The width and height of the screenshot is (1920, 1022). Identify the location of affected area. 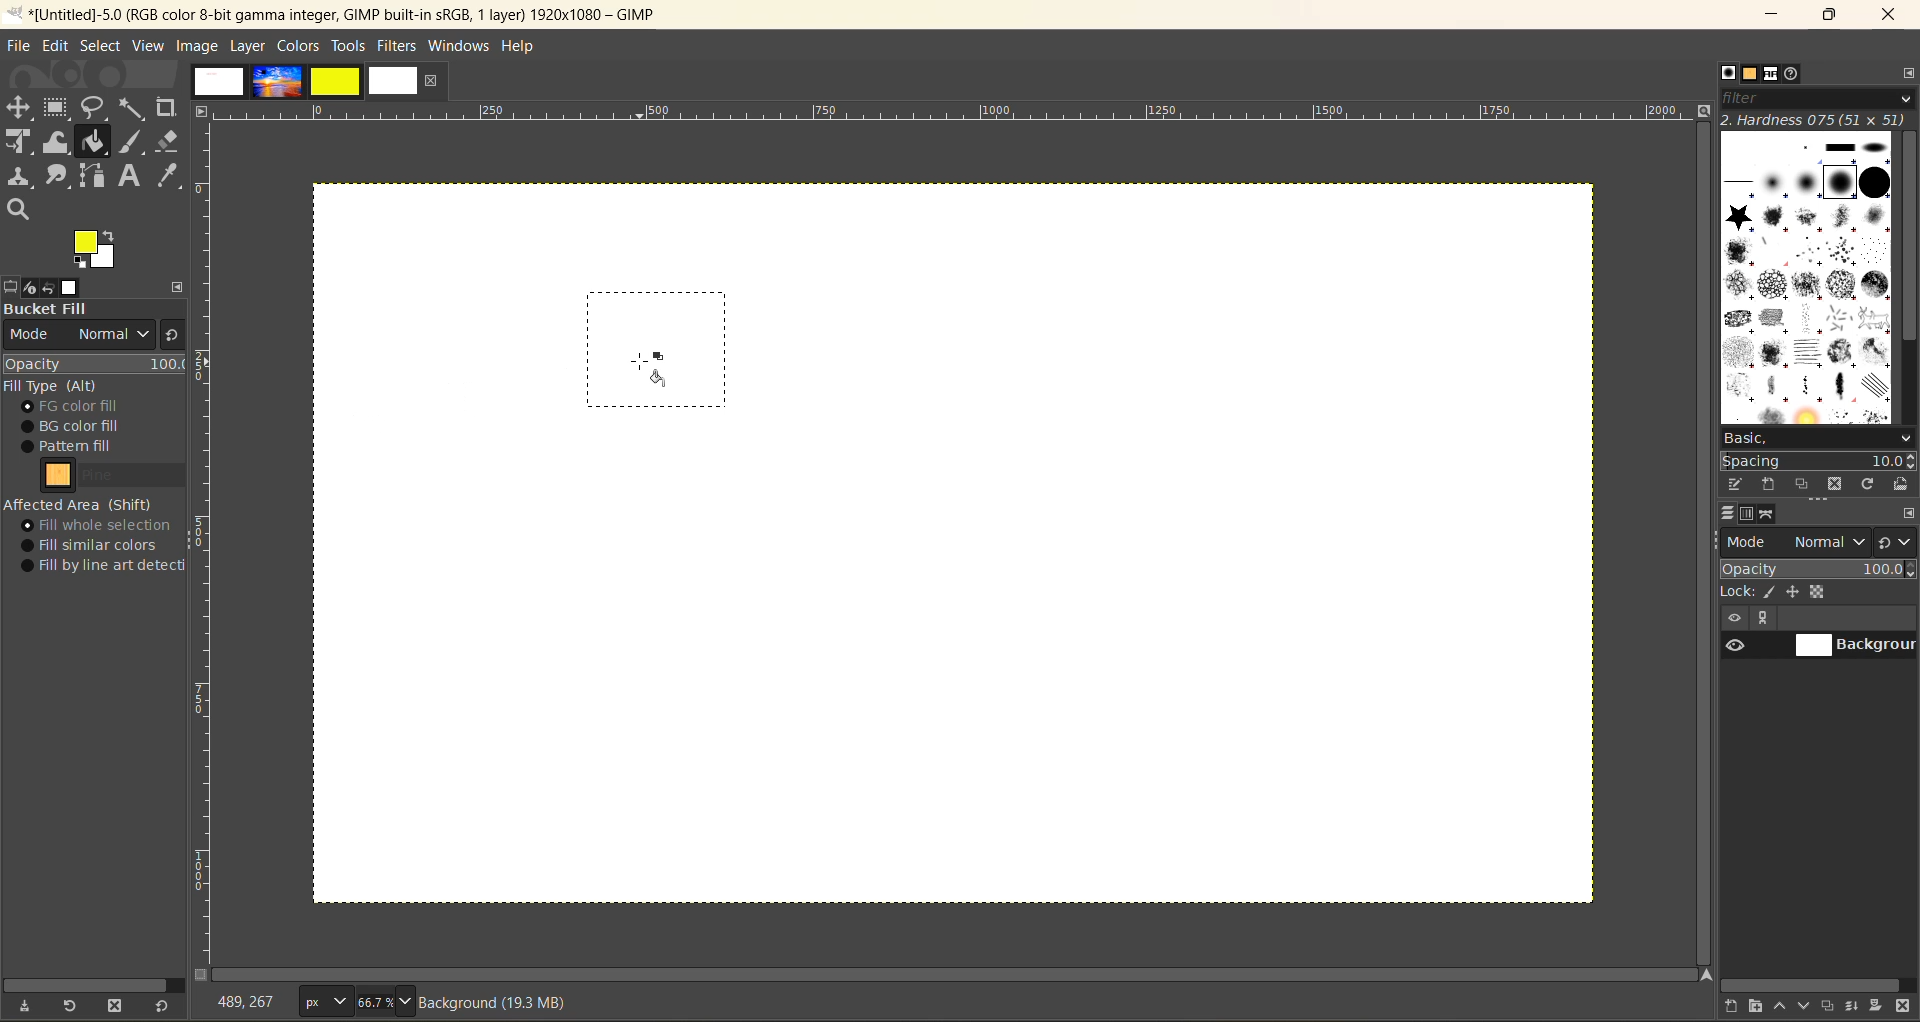
(80, 504).